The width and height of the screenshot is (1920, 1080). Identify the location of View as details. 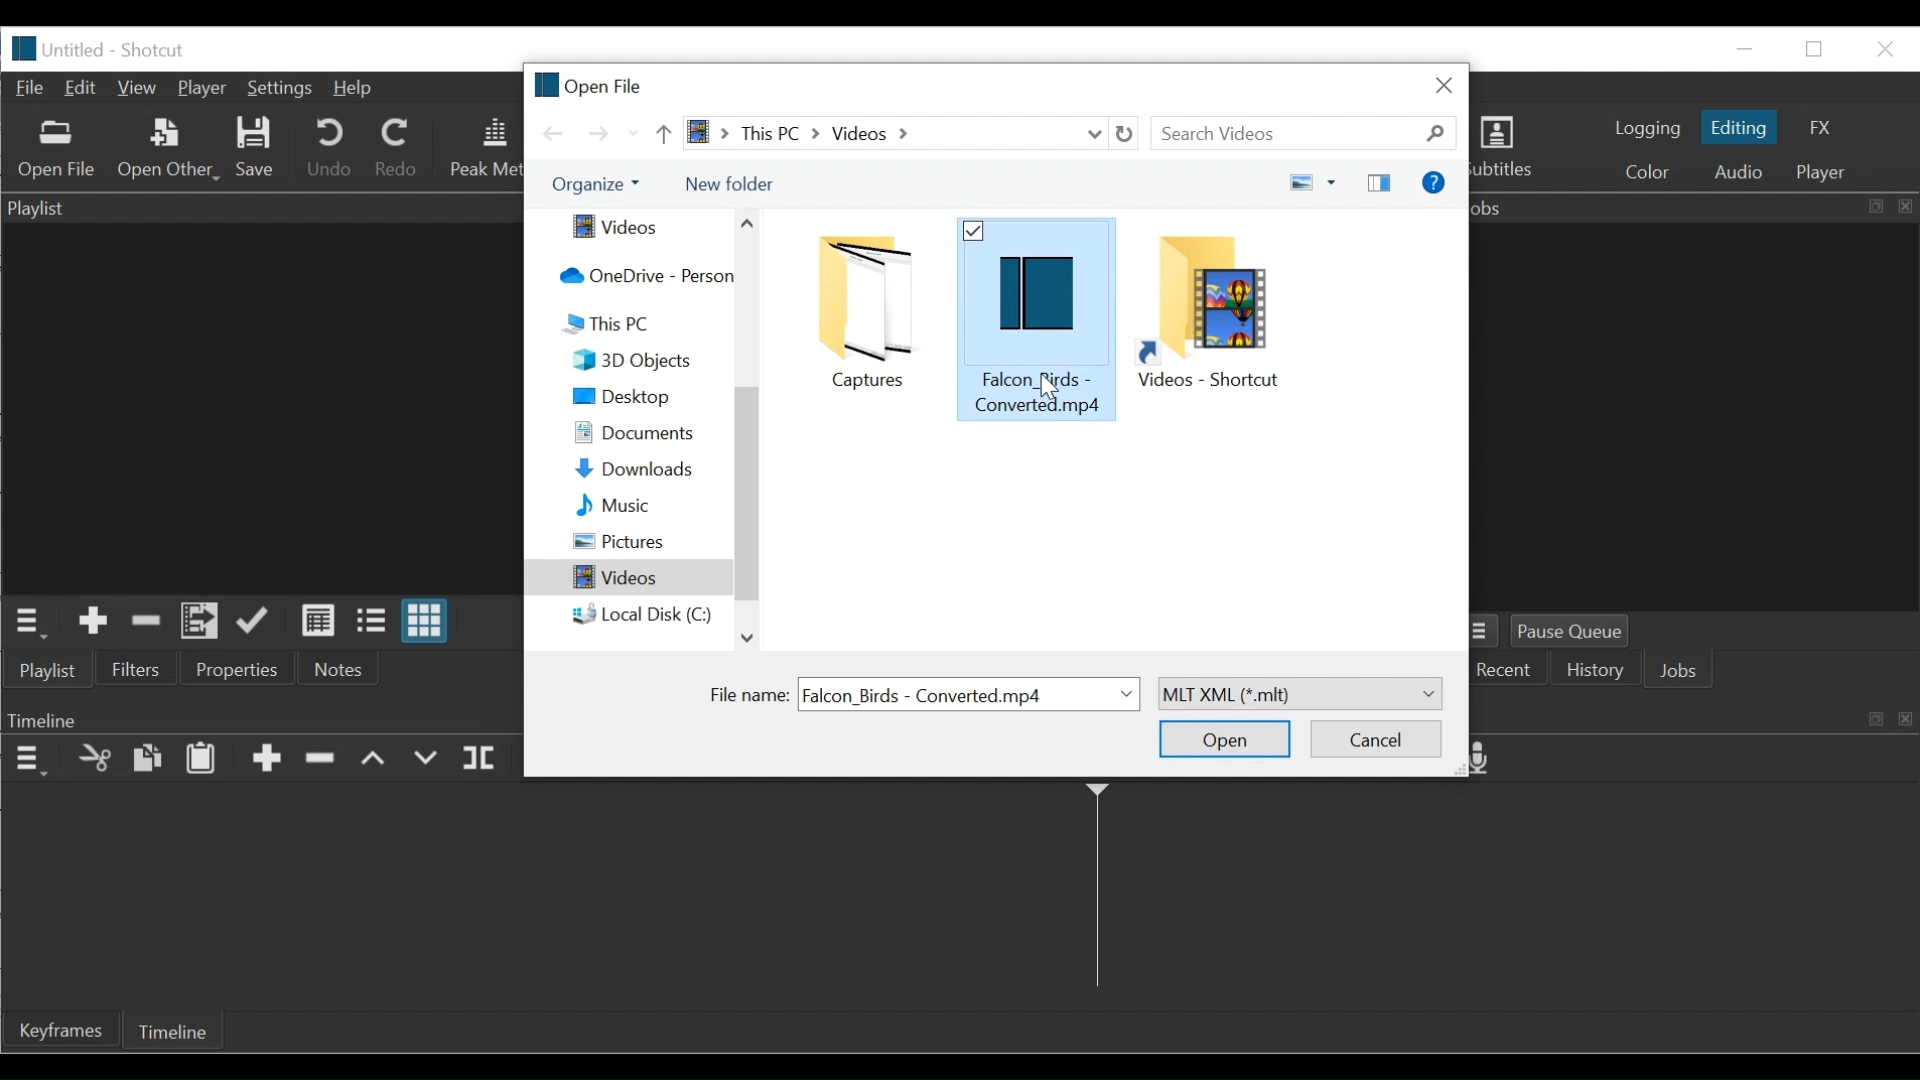
(320, 623).